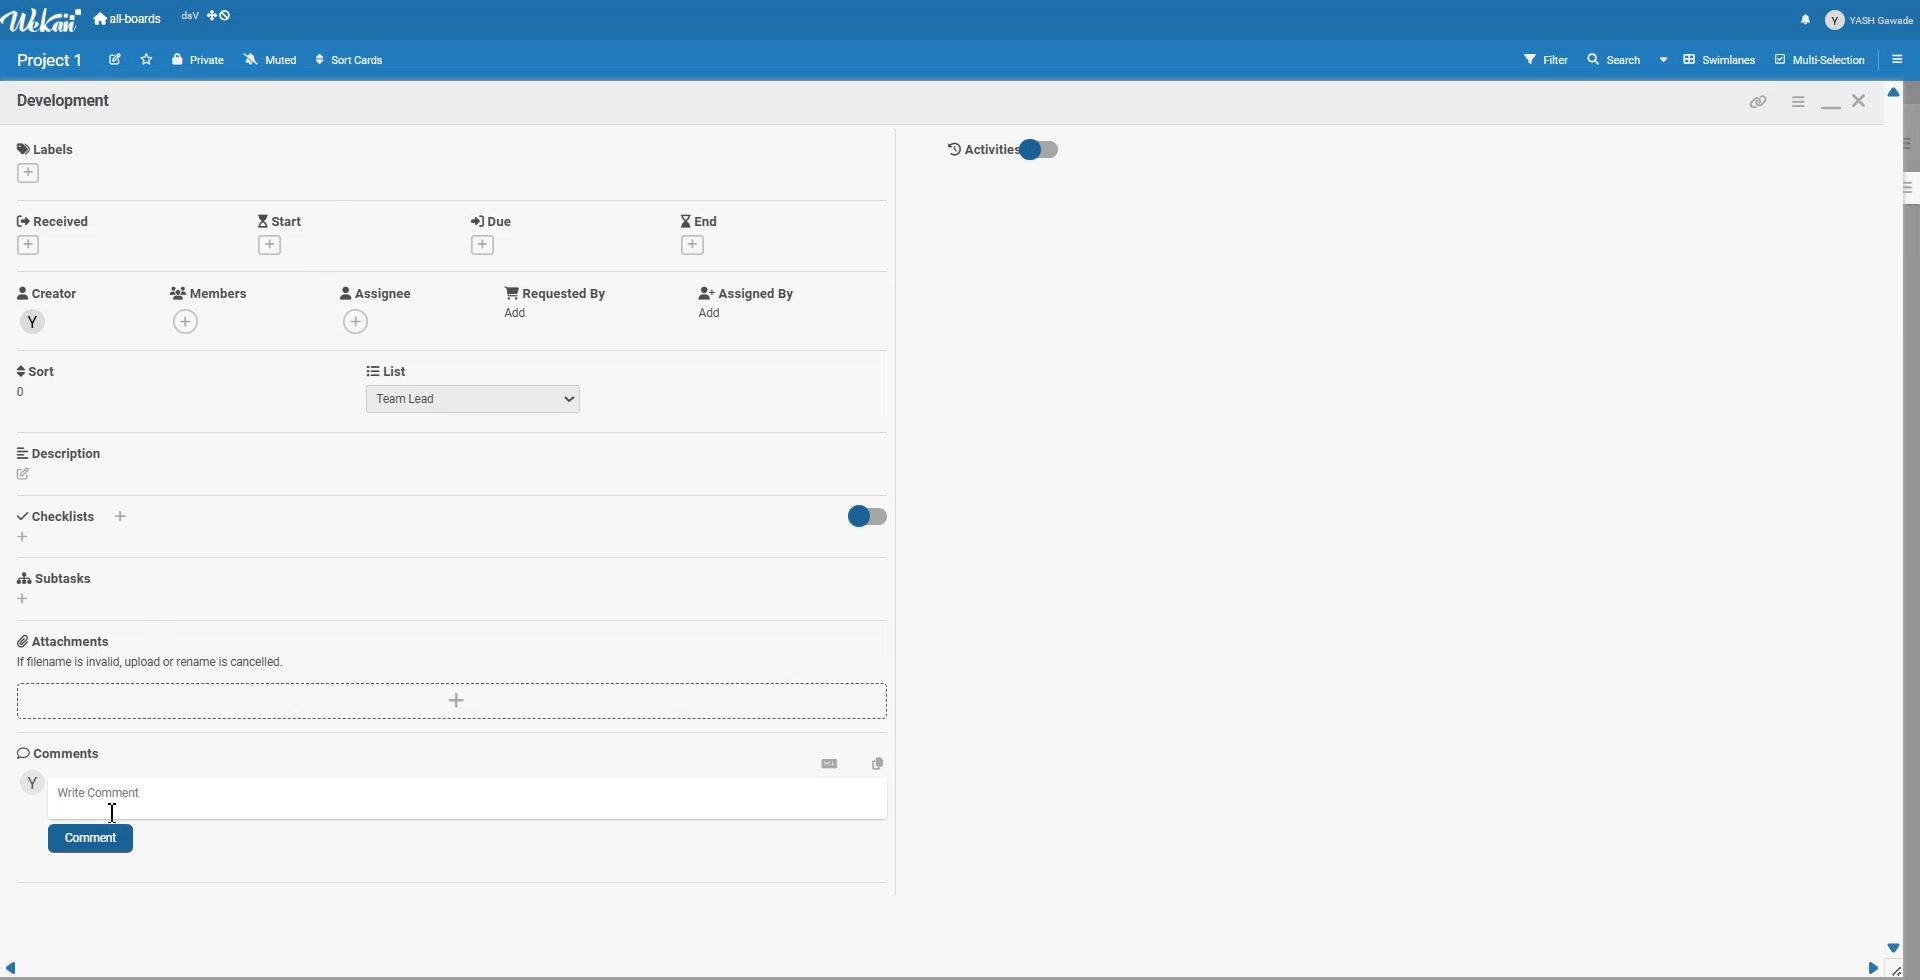 Image resolution: width=1920 pixels, height=980 pixels. Describe the element at coordinates (23, 536) in the screenshot. I see `add` at that location.